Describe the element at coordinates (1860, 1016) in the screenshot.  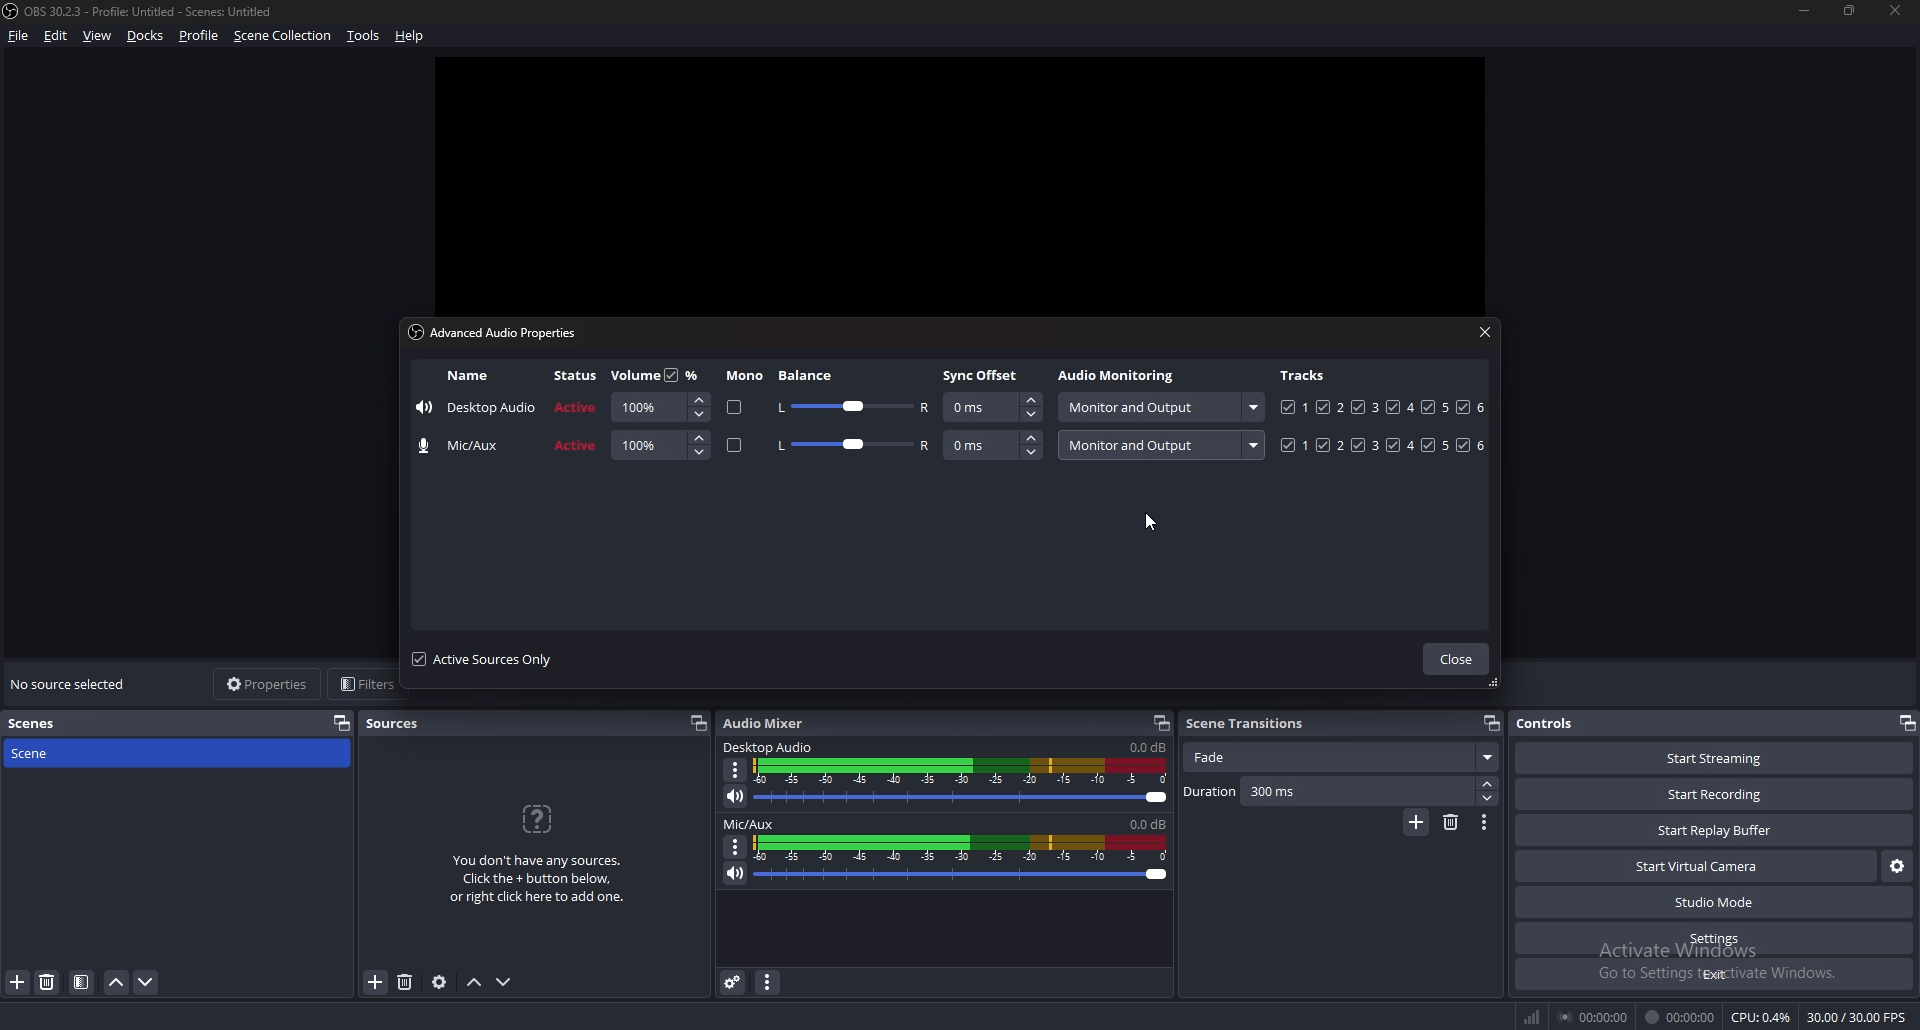
I see `30.00/ 30.00 FPS` at that location.